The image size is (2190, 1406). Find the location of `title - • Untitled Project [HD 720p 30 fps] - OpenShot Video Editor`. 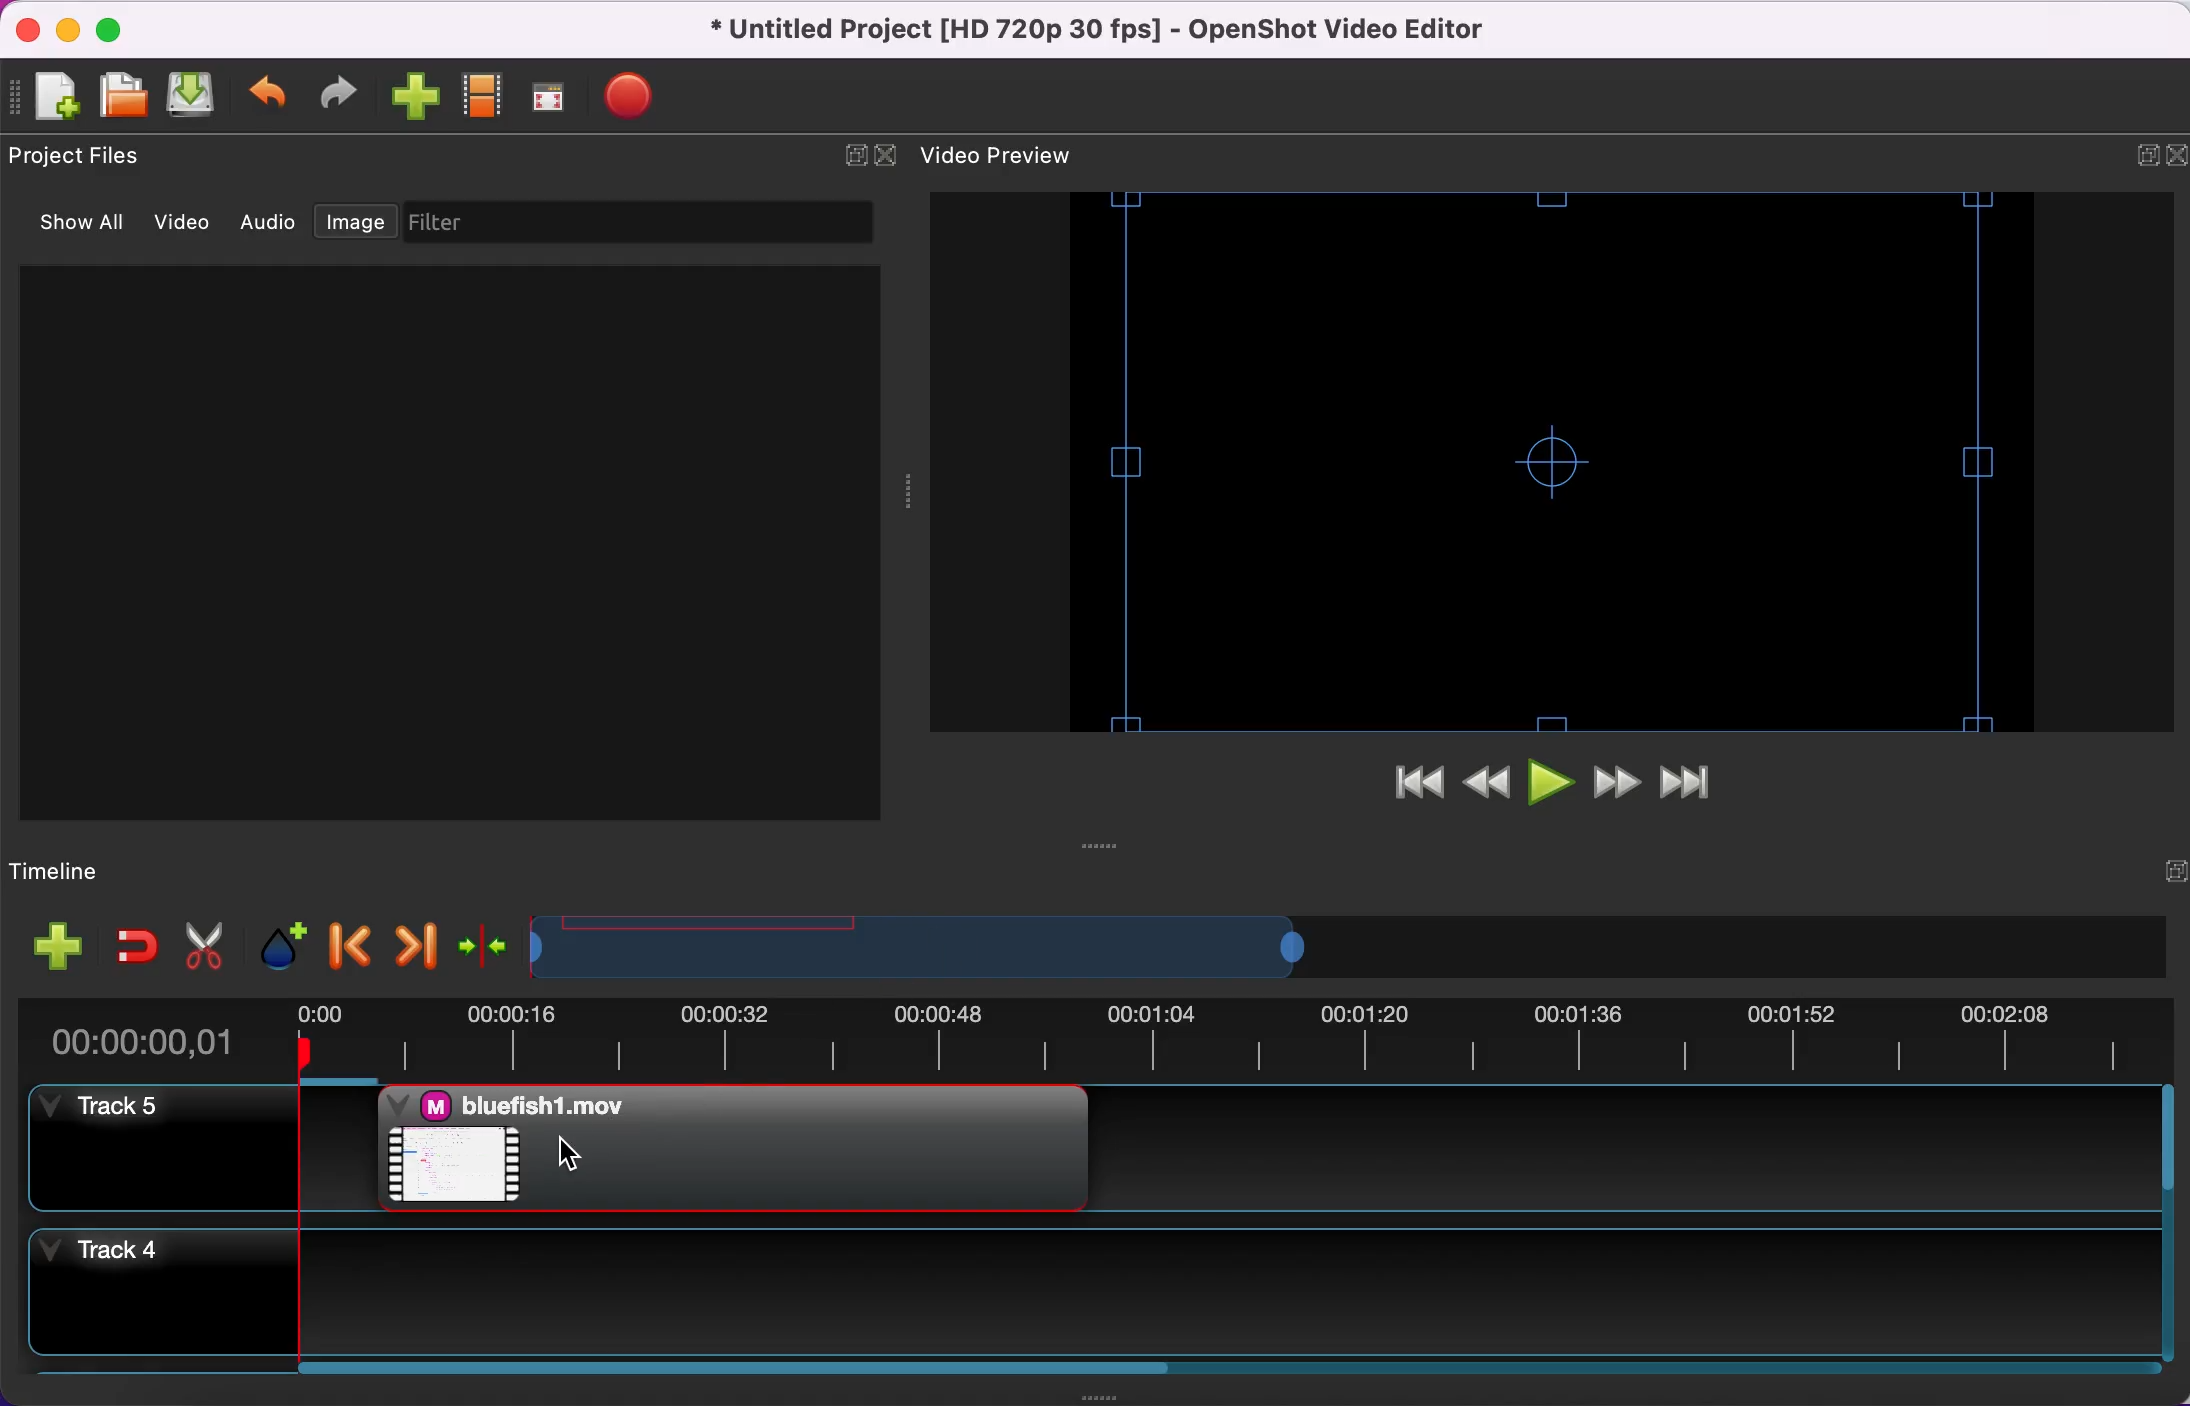

title - • Untitled Project [HD 720p 30 fps] - OpenShot Video Editor is located at coordinates (1158, 32).